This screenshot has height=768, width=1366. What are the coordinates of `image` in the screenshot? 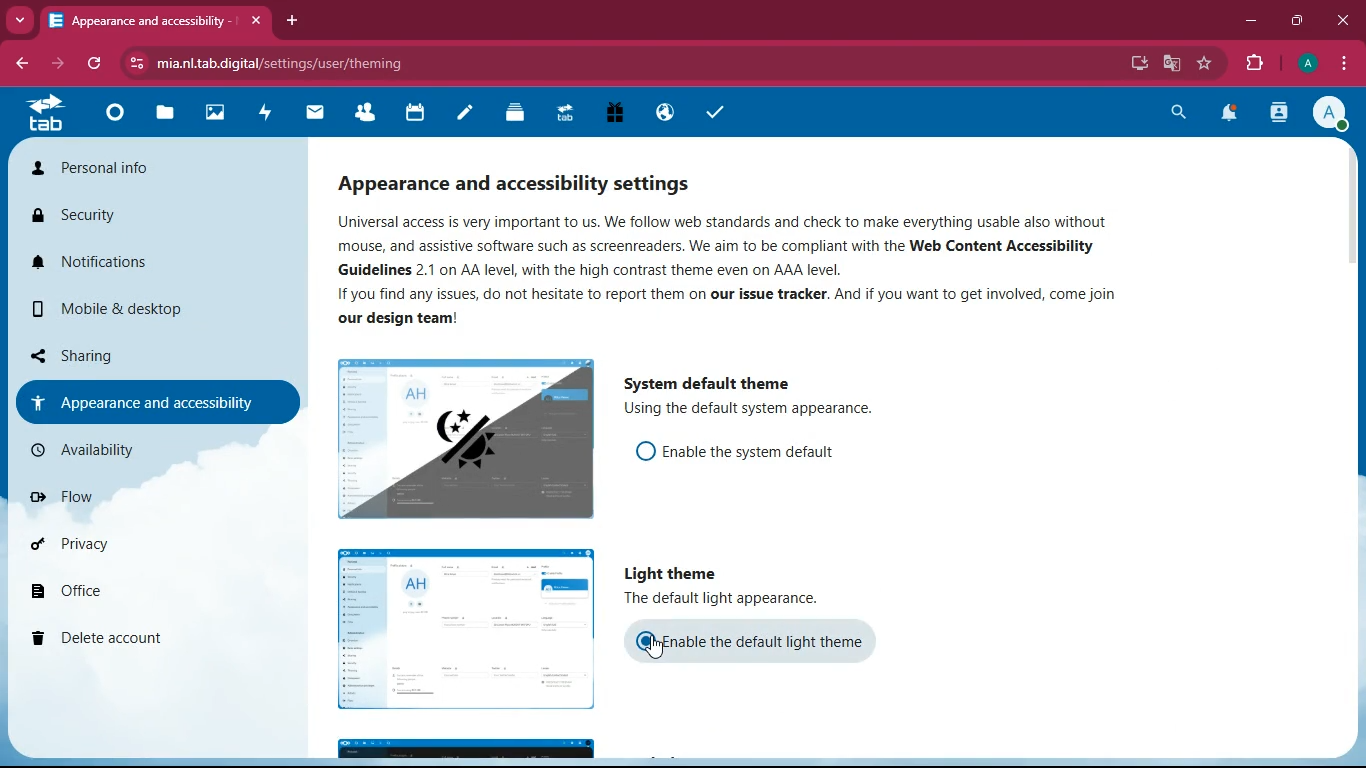 It's located at (469, 441).